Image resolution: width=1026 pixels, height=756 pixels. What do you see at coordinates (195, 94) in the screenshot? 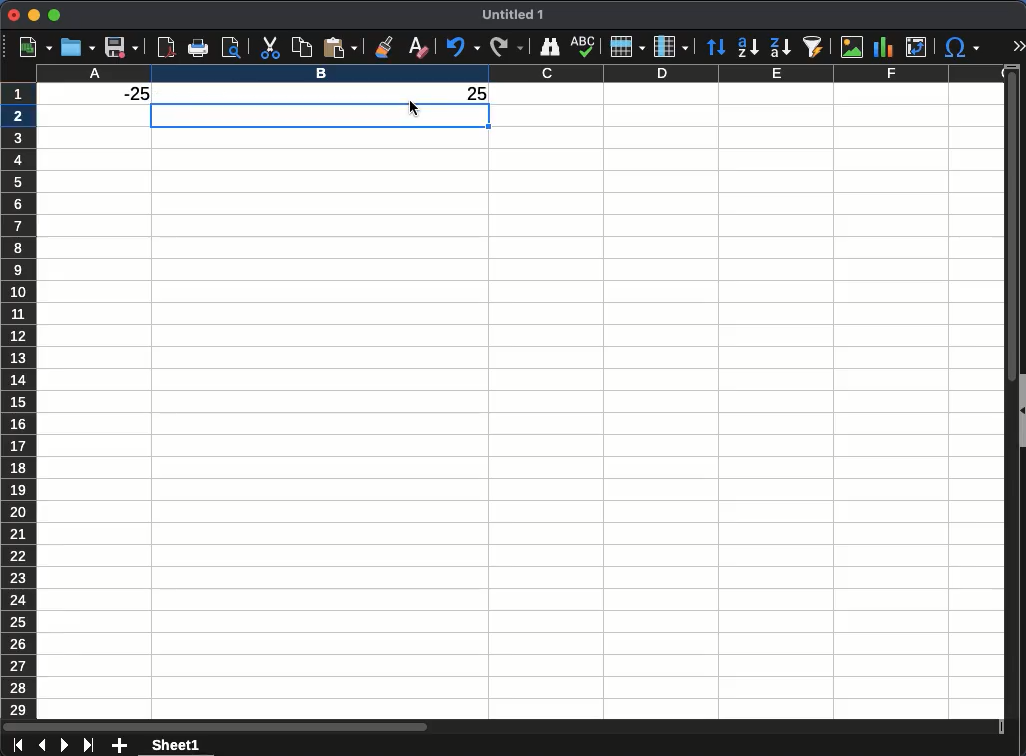
I see `=ABS(A1)` at bounding box center [195, 94].